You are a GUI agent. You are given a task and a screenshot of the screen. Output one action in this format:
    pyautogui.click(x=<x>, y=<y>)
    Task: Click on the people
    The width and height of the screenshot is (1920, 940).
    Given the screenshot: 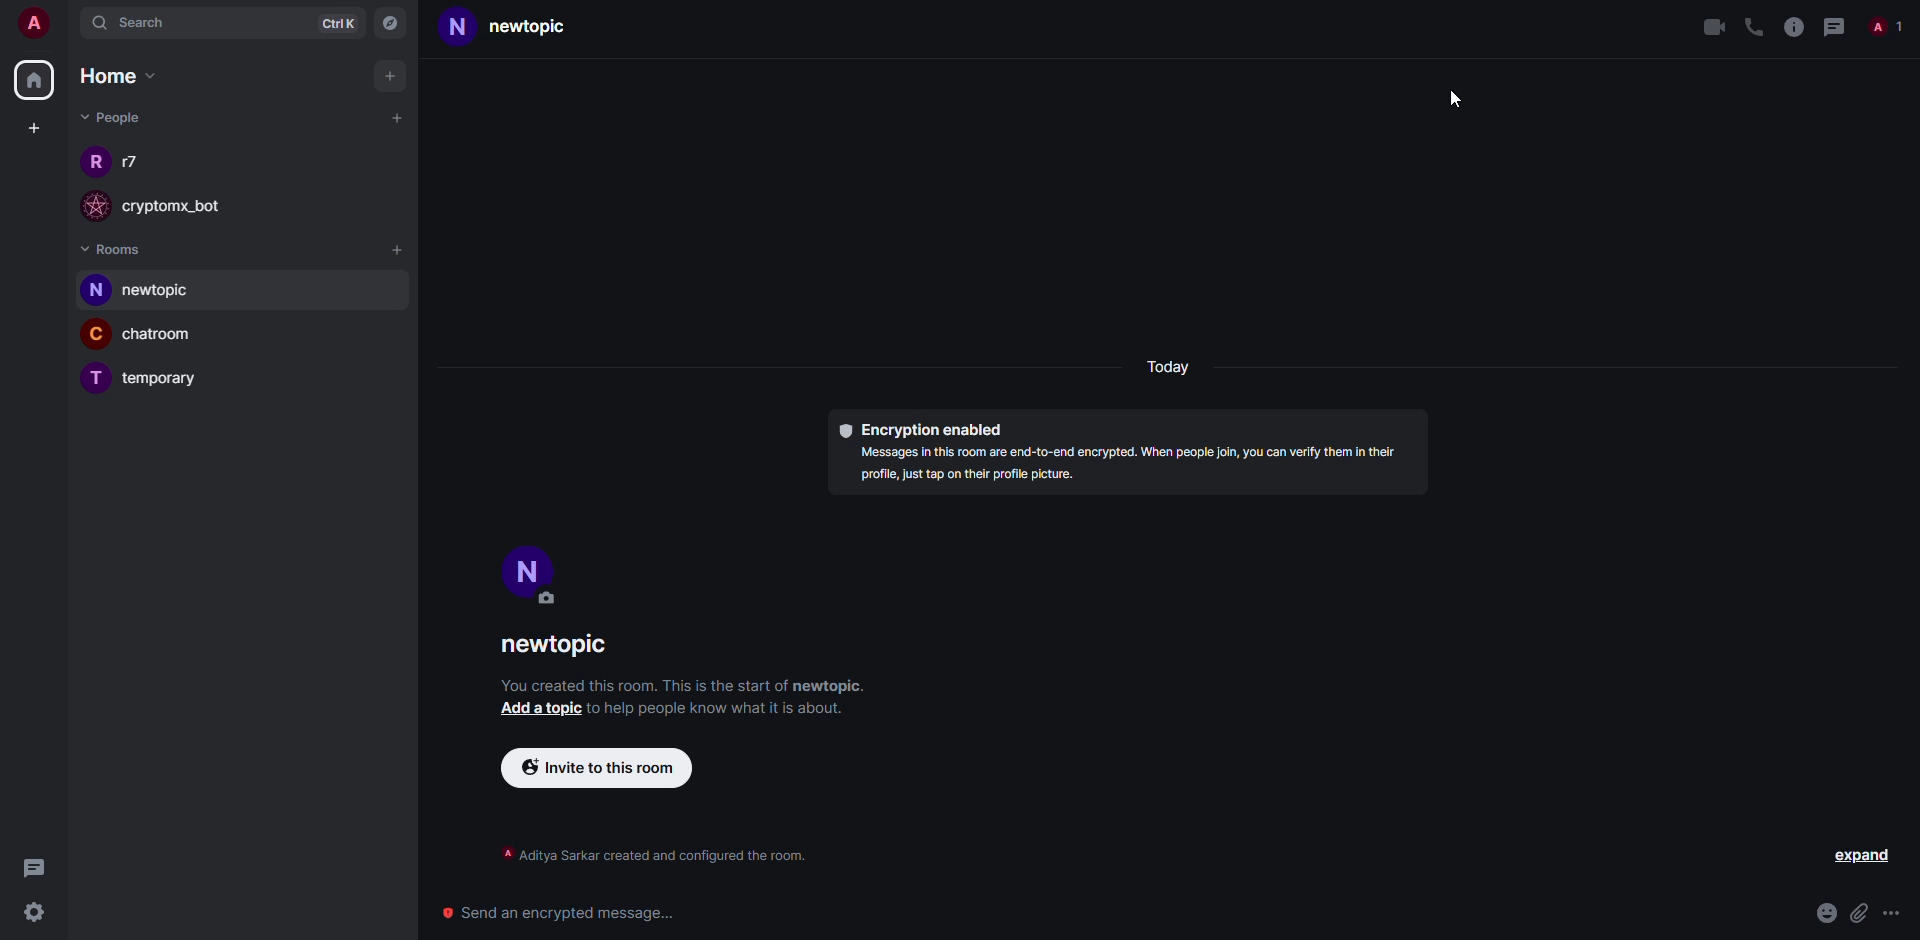 What is the action you would take?
    pyautogui.click(x=109, y=117)
    